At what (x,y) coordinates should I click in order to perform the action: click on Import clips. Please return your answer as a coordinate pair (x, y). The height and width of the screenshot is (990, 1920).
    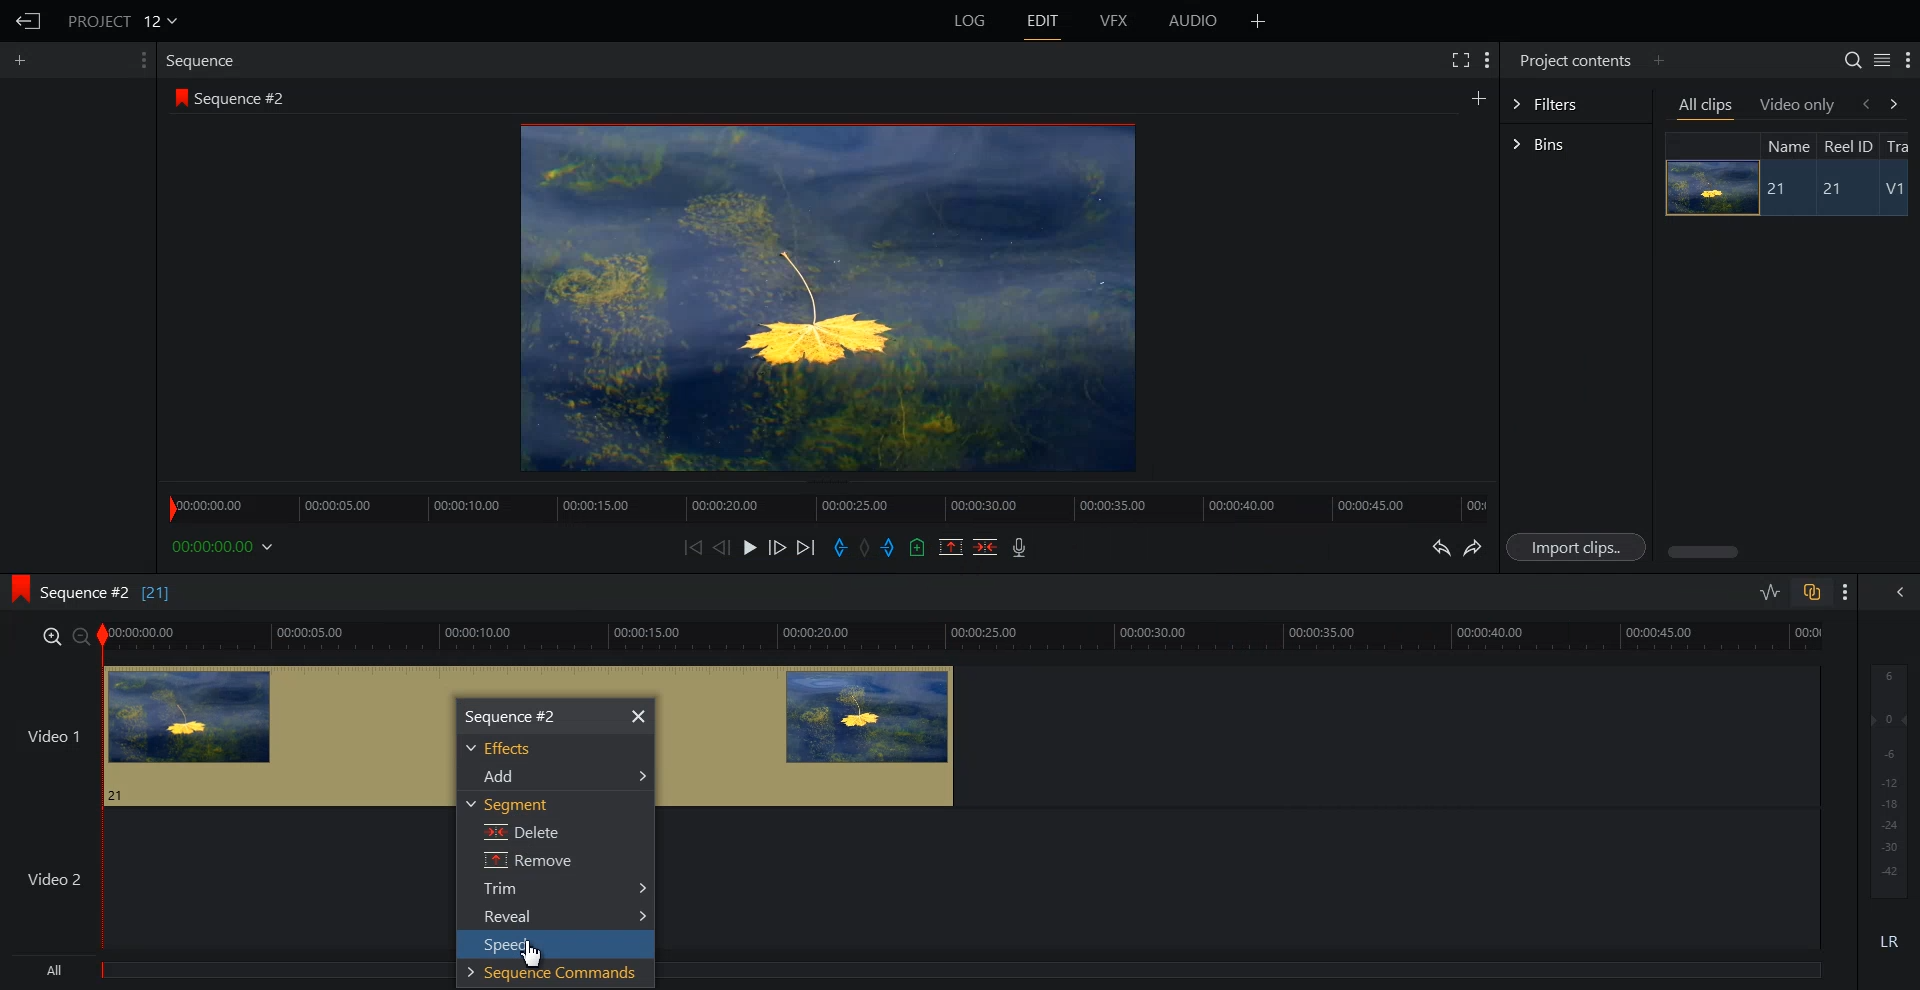
    Looking at the image, I should click on (1580, 548).